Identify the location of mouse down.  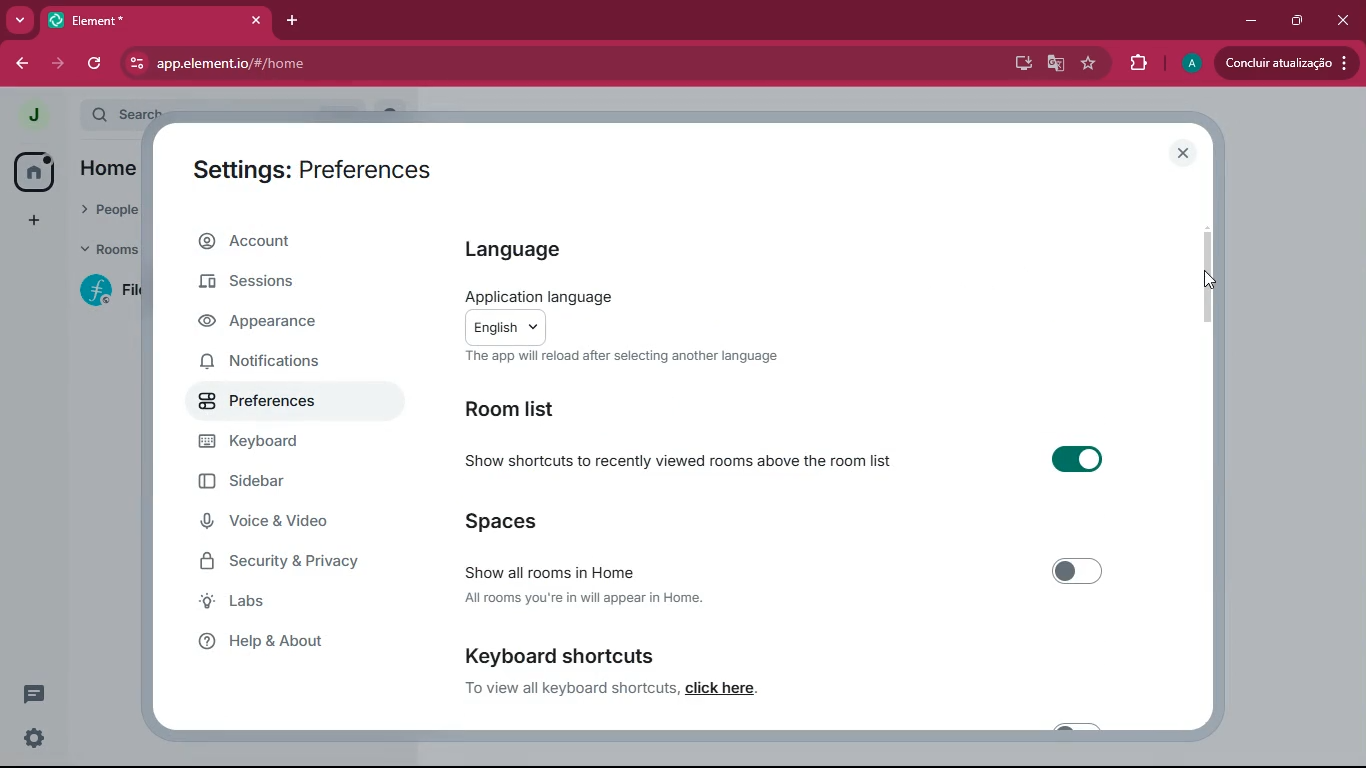
(1210, 280).